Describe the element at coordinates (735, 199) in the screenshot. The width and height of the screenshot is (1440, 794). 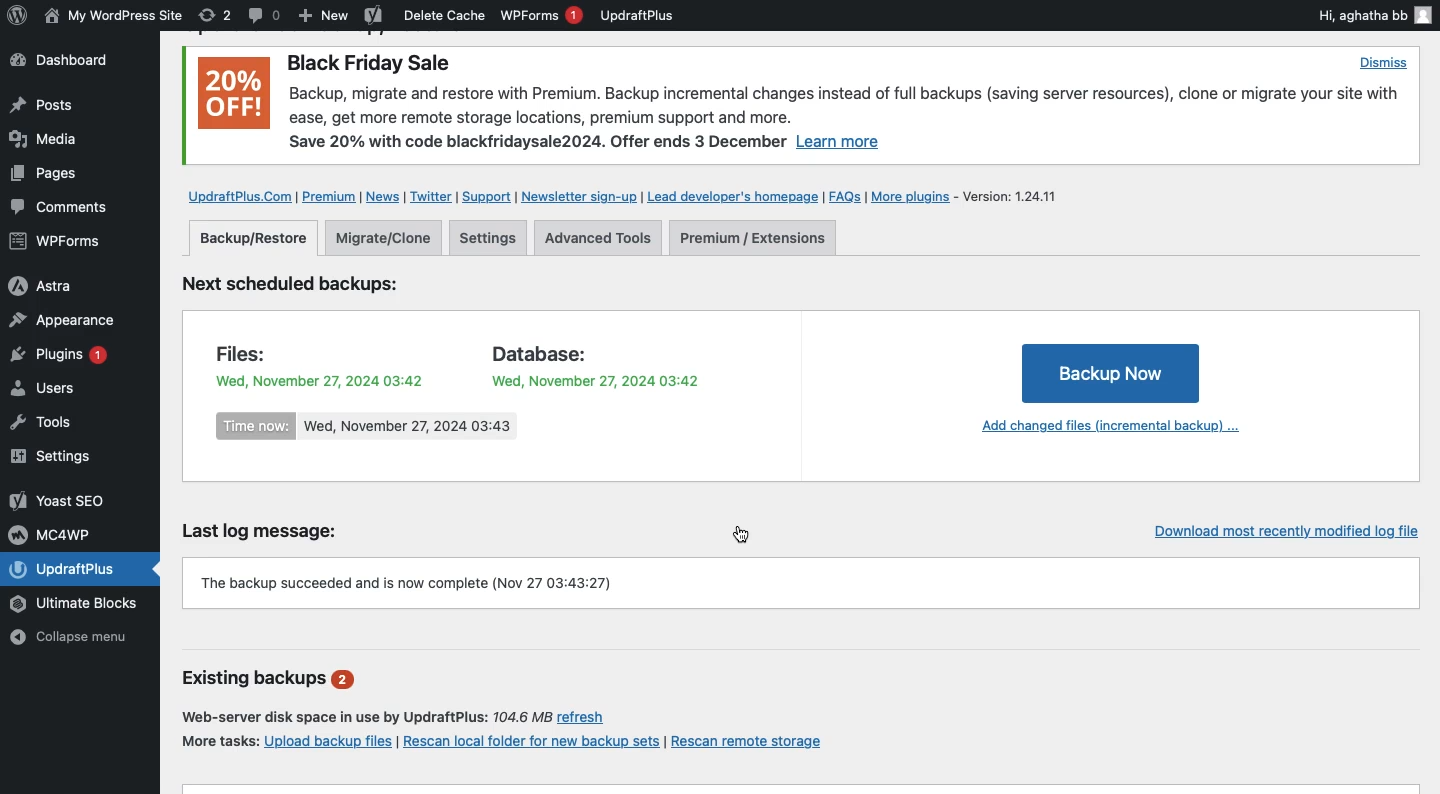
I see `Lead developer's homepage` at that location.